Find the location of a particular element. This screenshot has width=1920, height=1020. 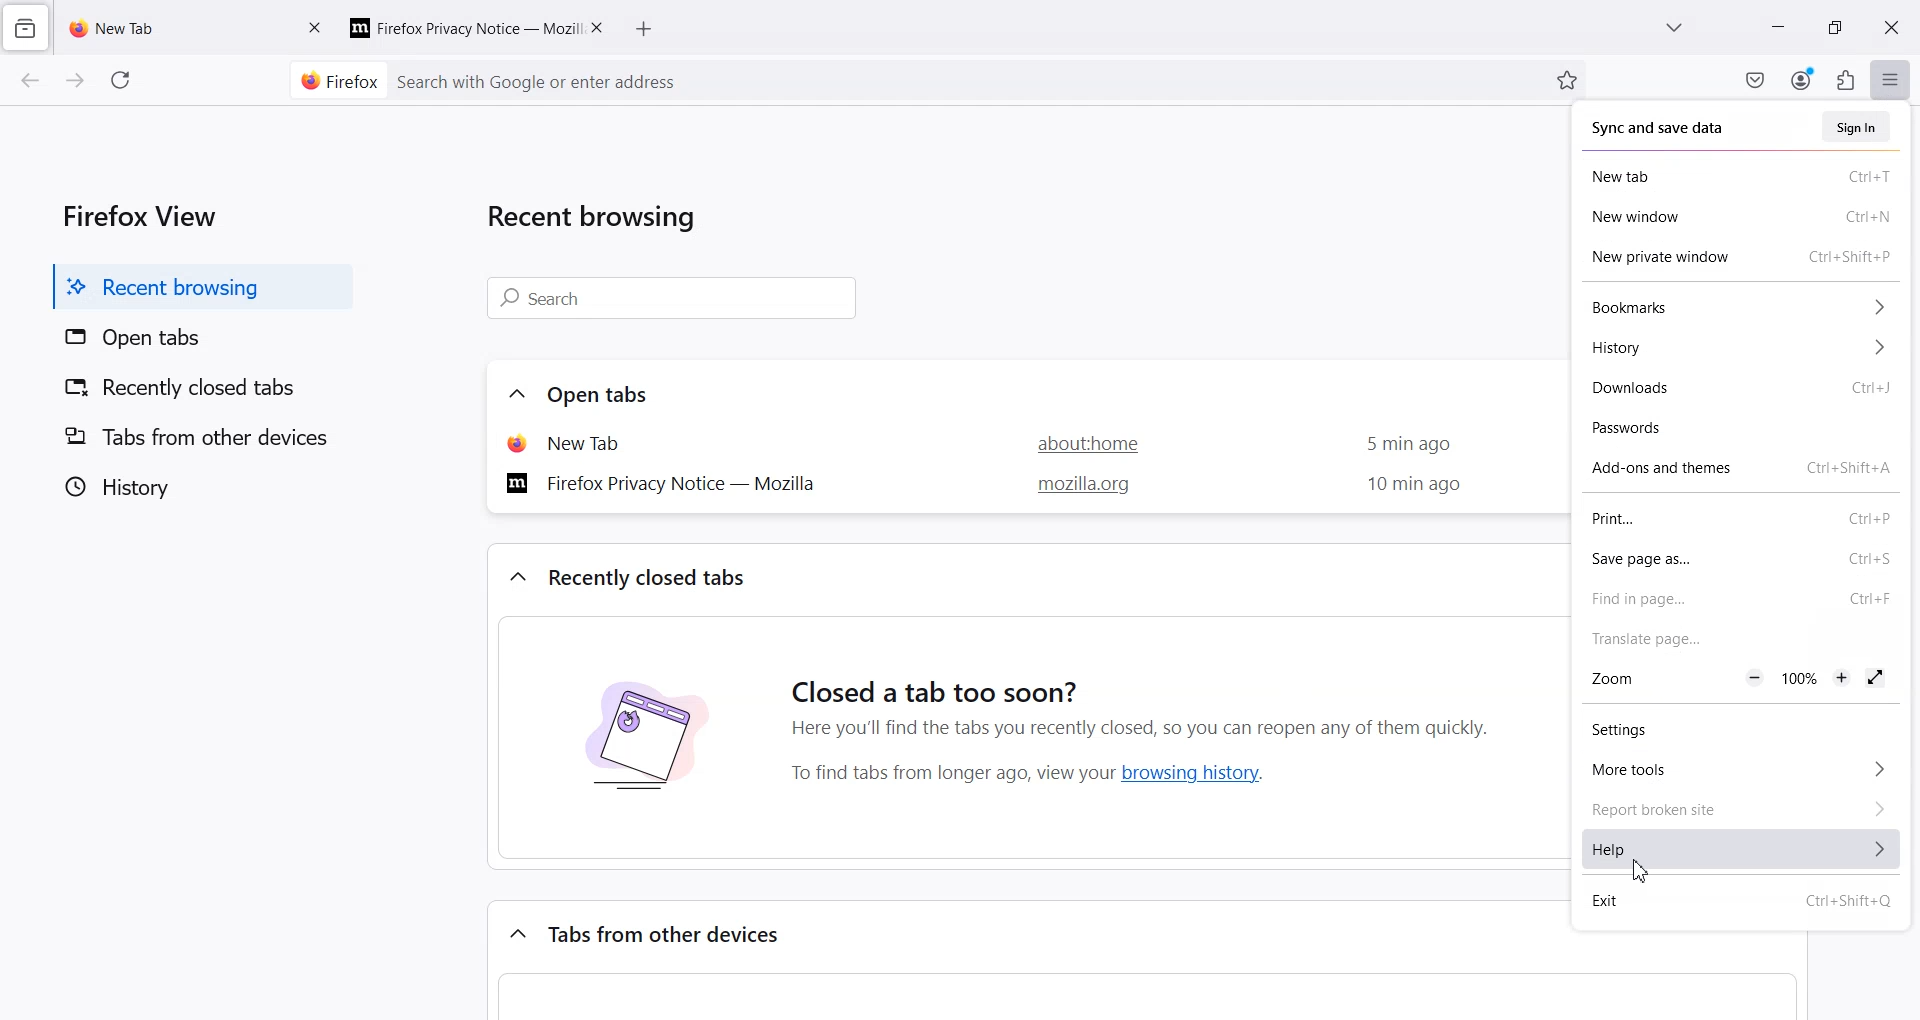

3 min ago is located at coordinates (1401, 445).